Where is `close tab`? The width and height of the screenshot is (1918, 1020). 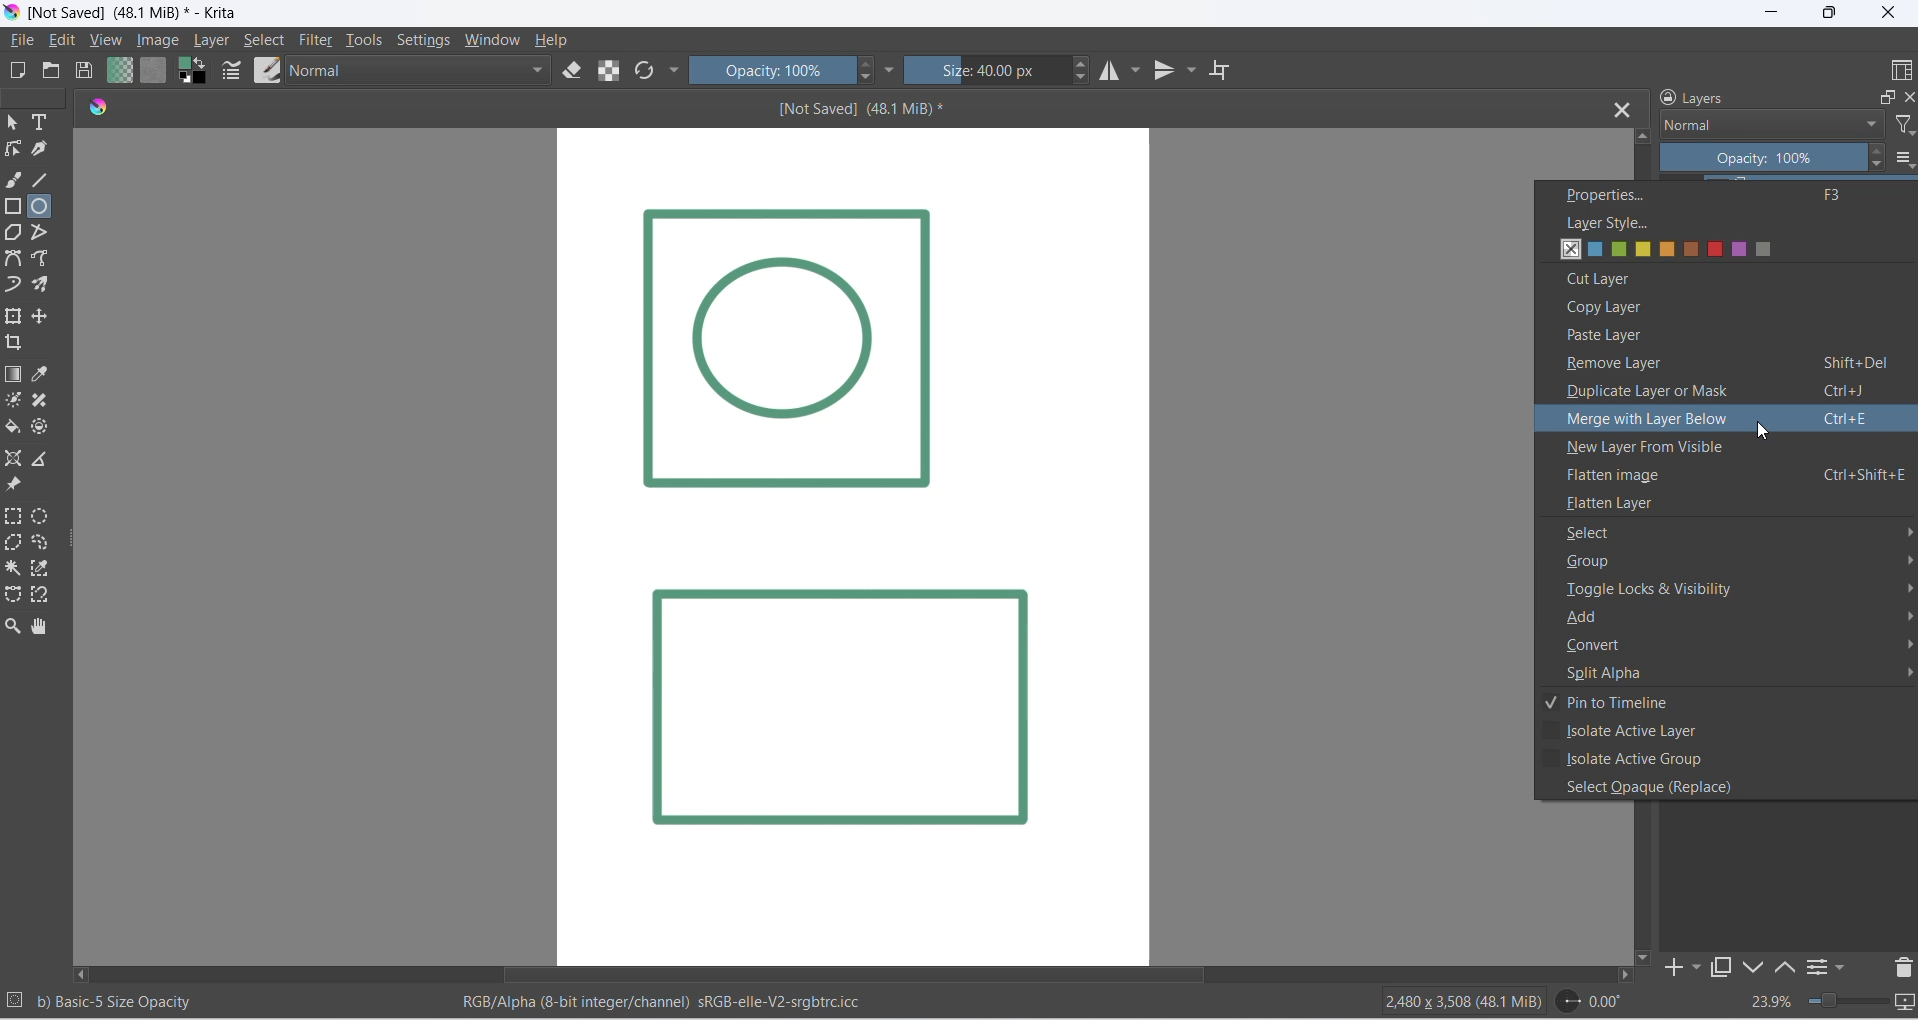 close tab is located at coordinates (1618, 106).